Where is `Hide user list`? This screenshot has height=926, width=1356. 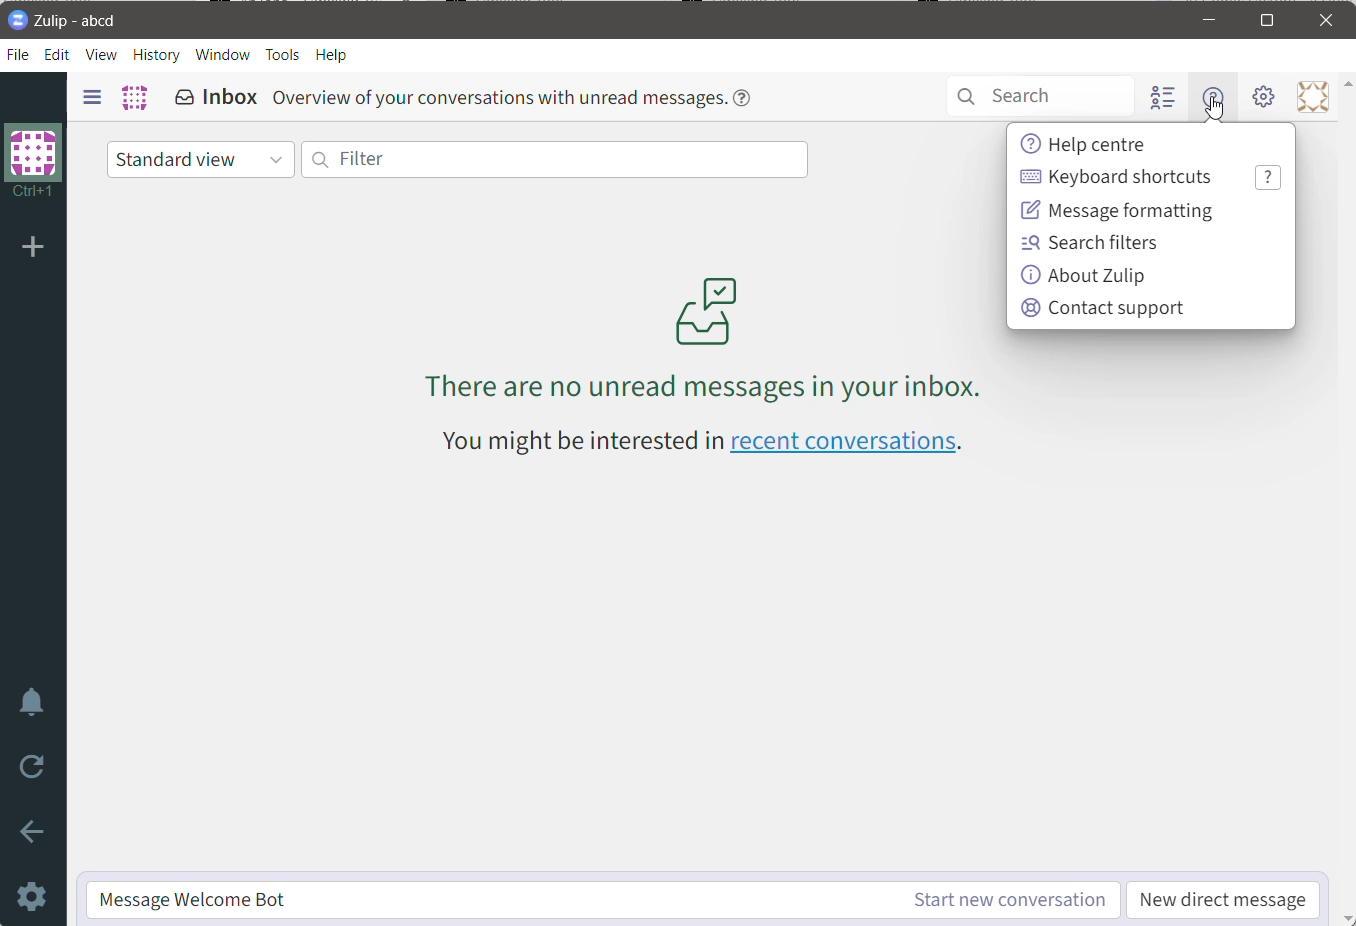
Hide user list is located at coordinates (1165, 97).